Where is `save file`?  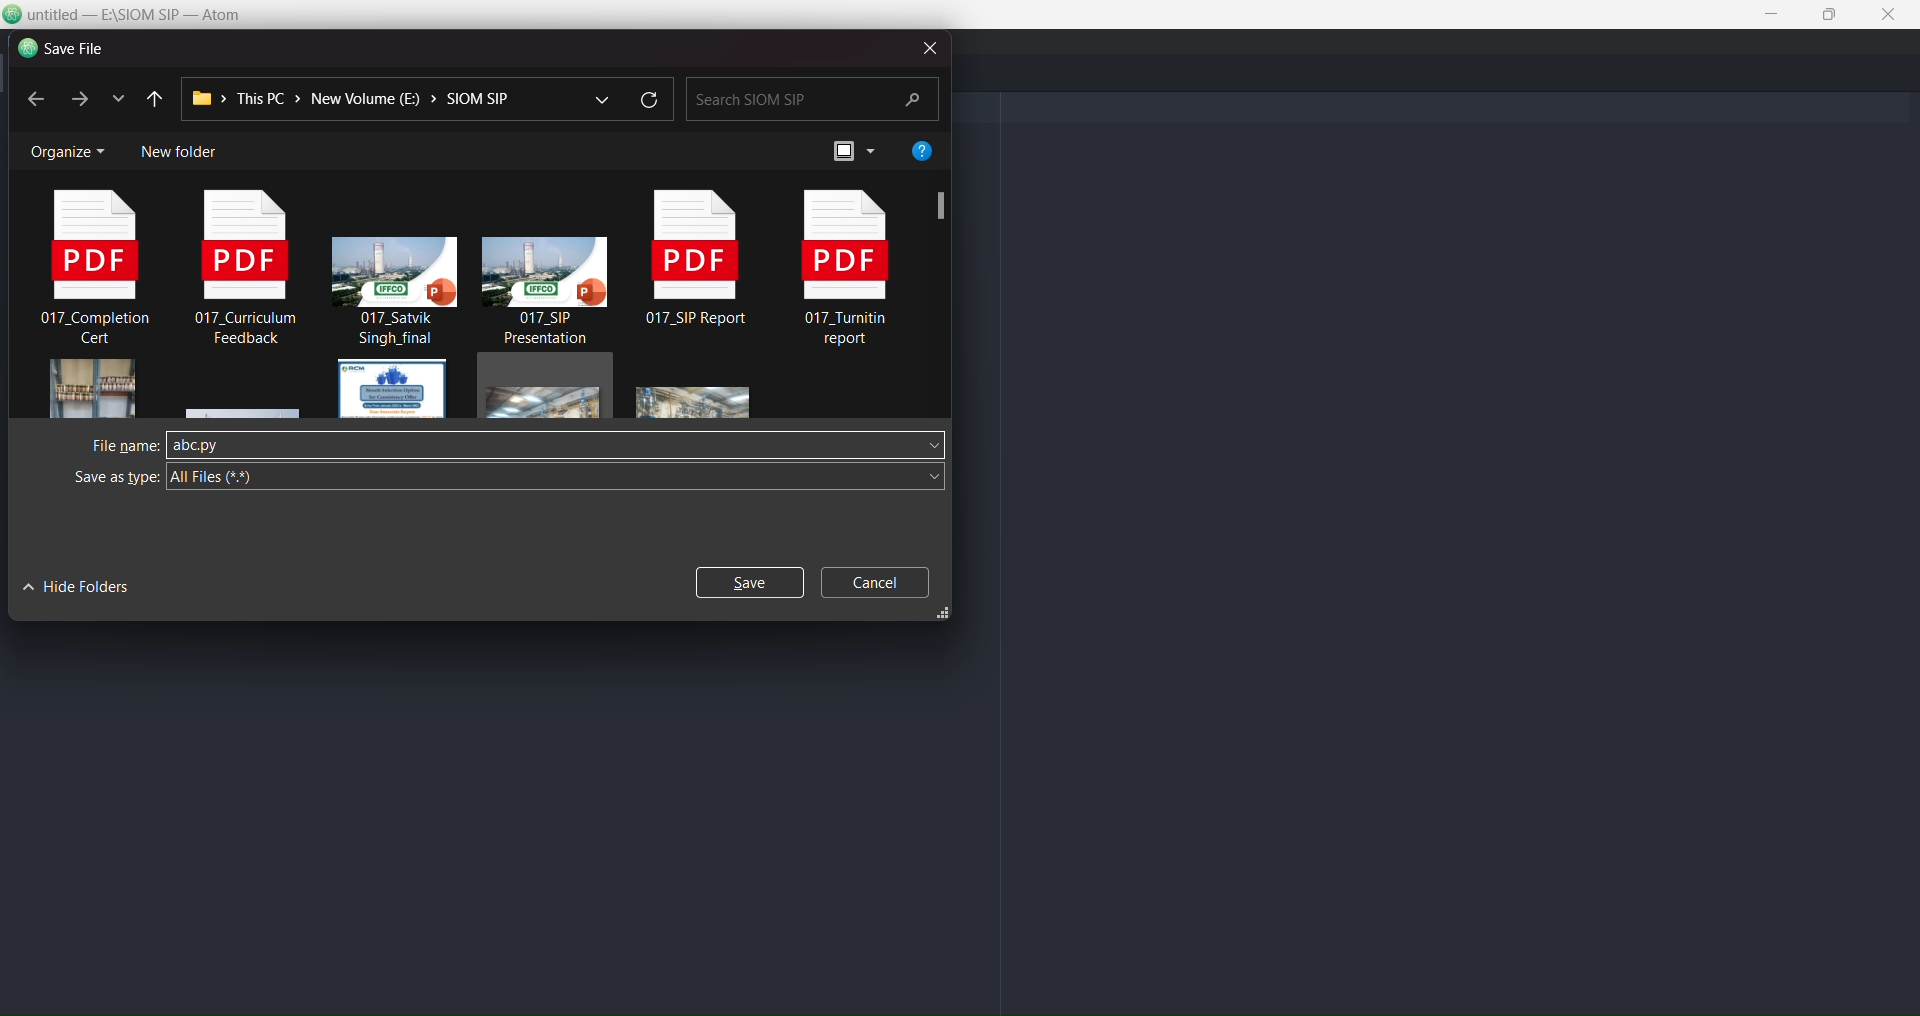
save file is located at coordinates (59, 50).